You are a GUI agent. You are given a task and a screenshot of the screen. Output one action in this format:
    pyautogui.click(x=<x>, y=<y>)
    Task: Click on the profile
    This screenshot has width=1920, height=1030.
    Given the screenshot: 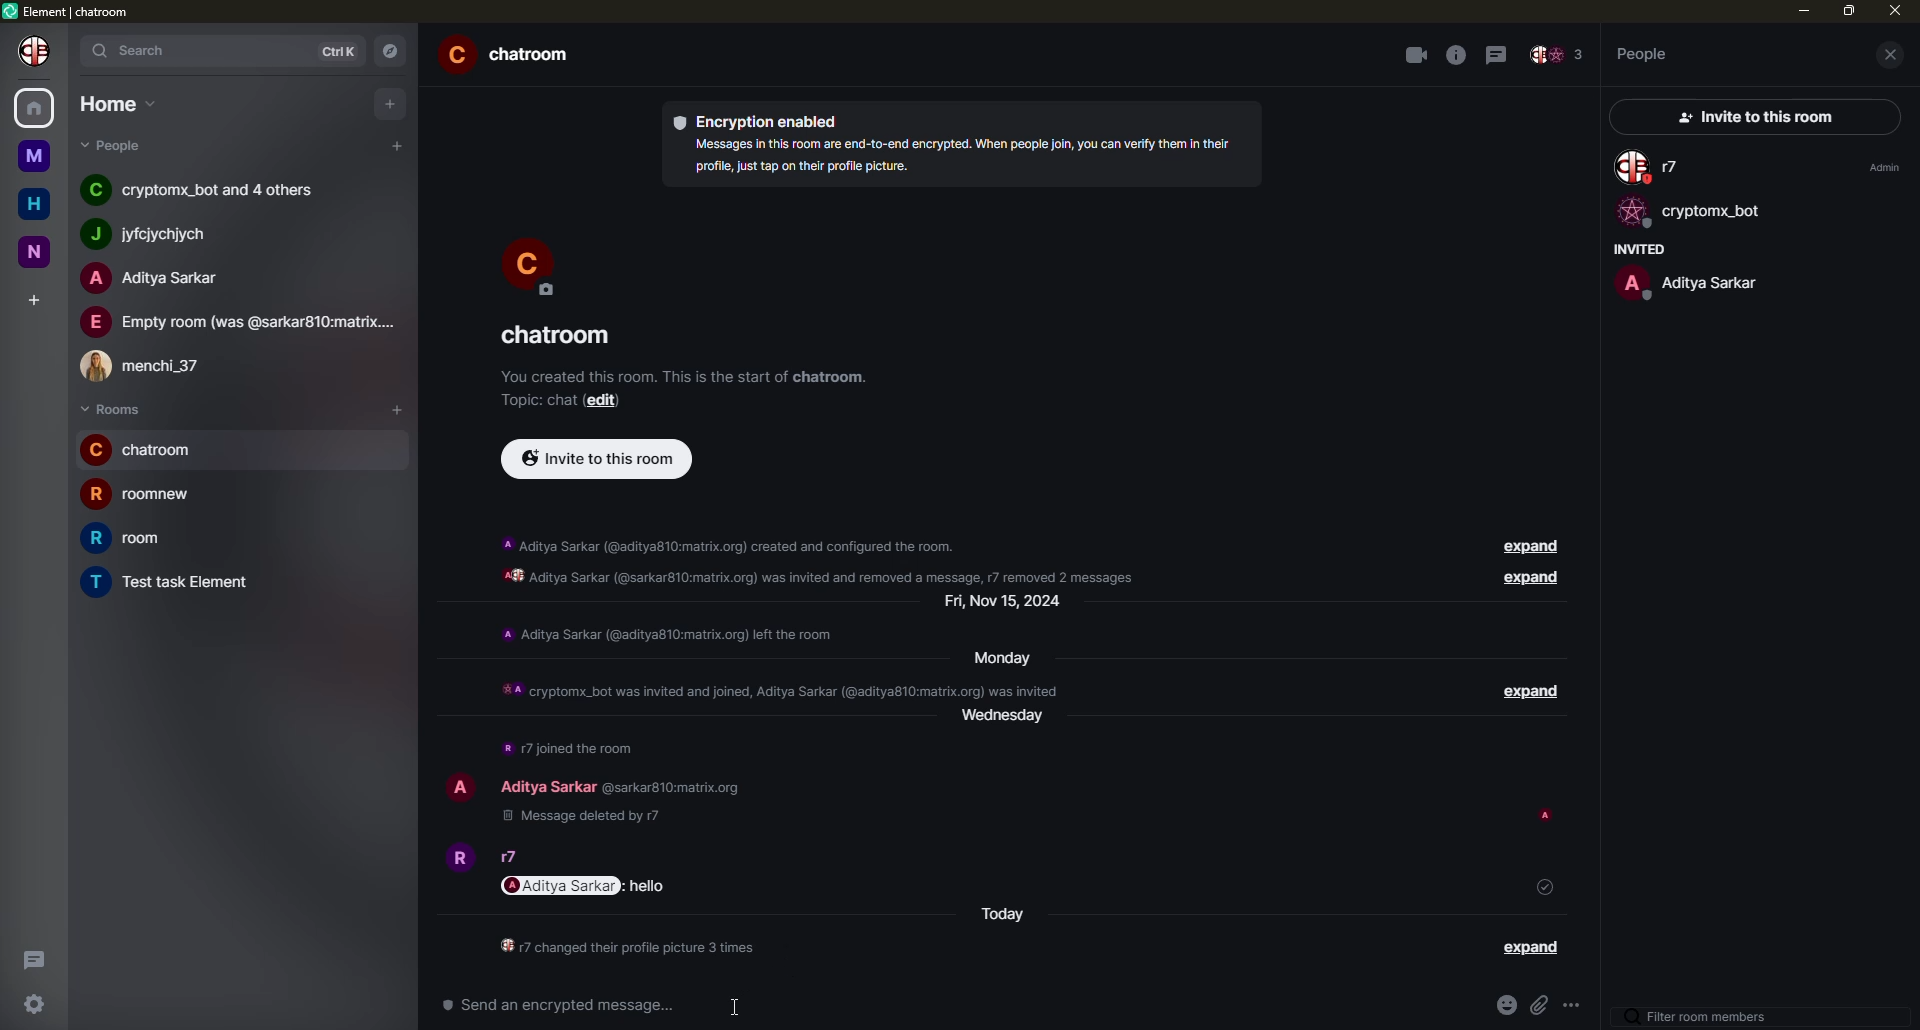 What is the action you would take?
    pyautogui.click(x=456, y=855)
    